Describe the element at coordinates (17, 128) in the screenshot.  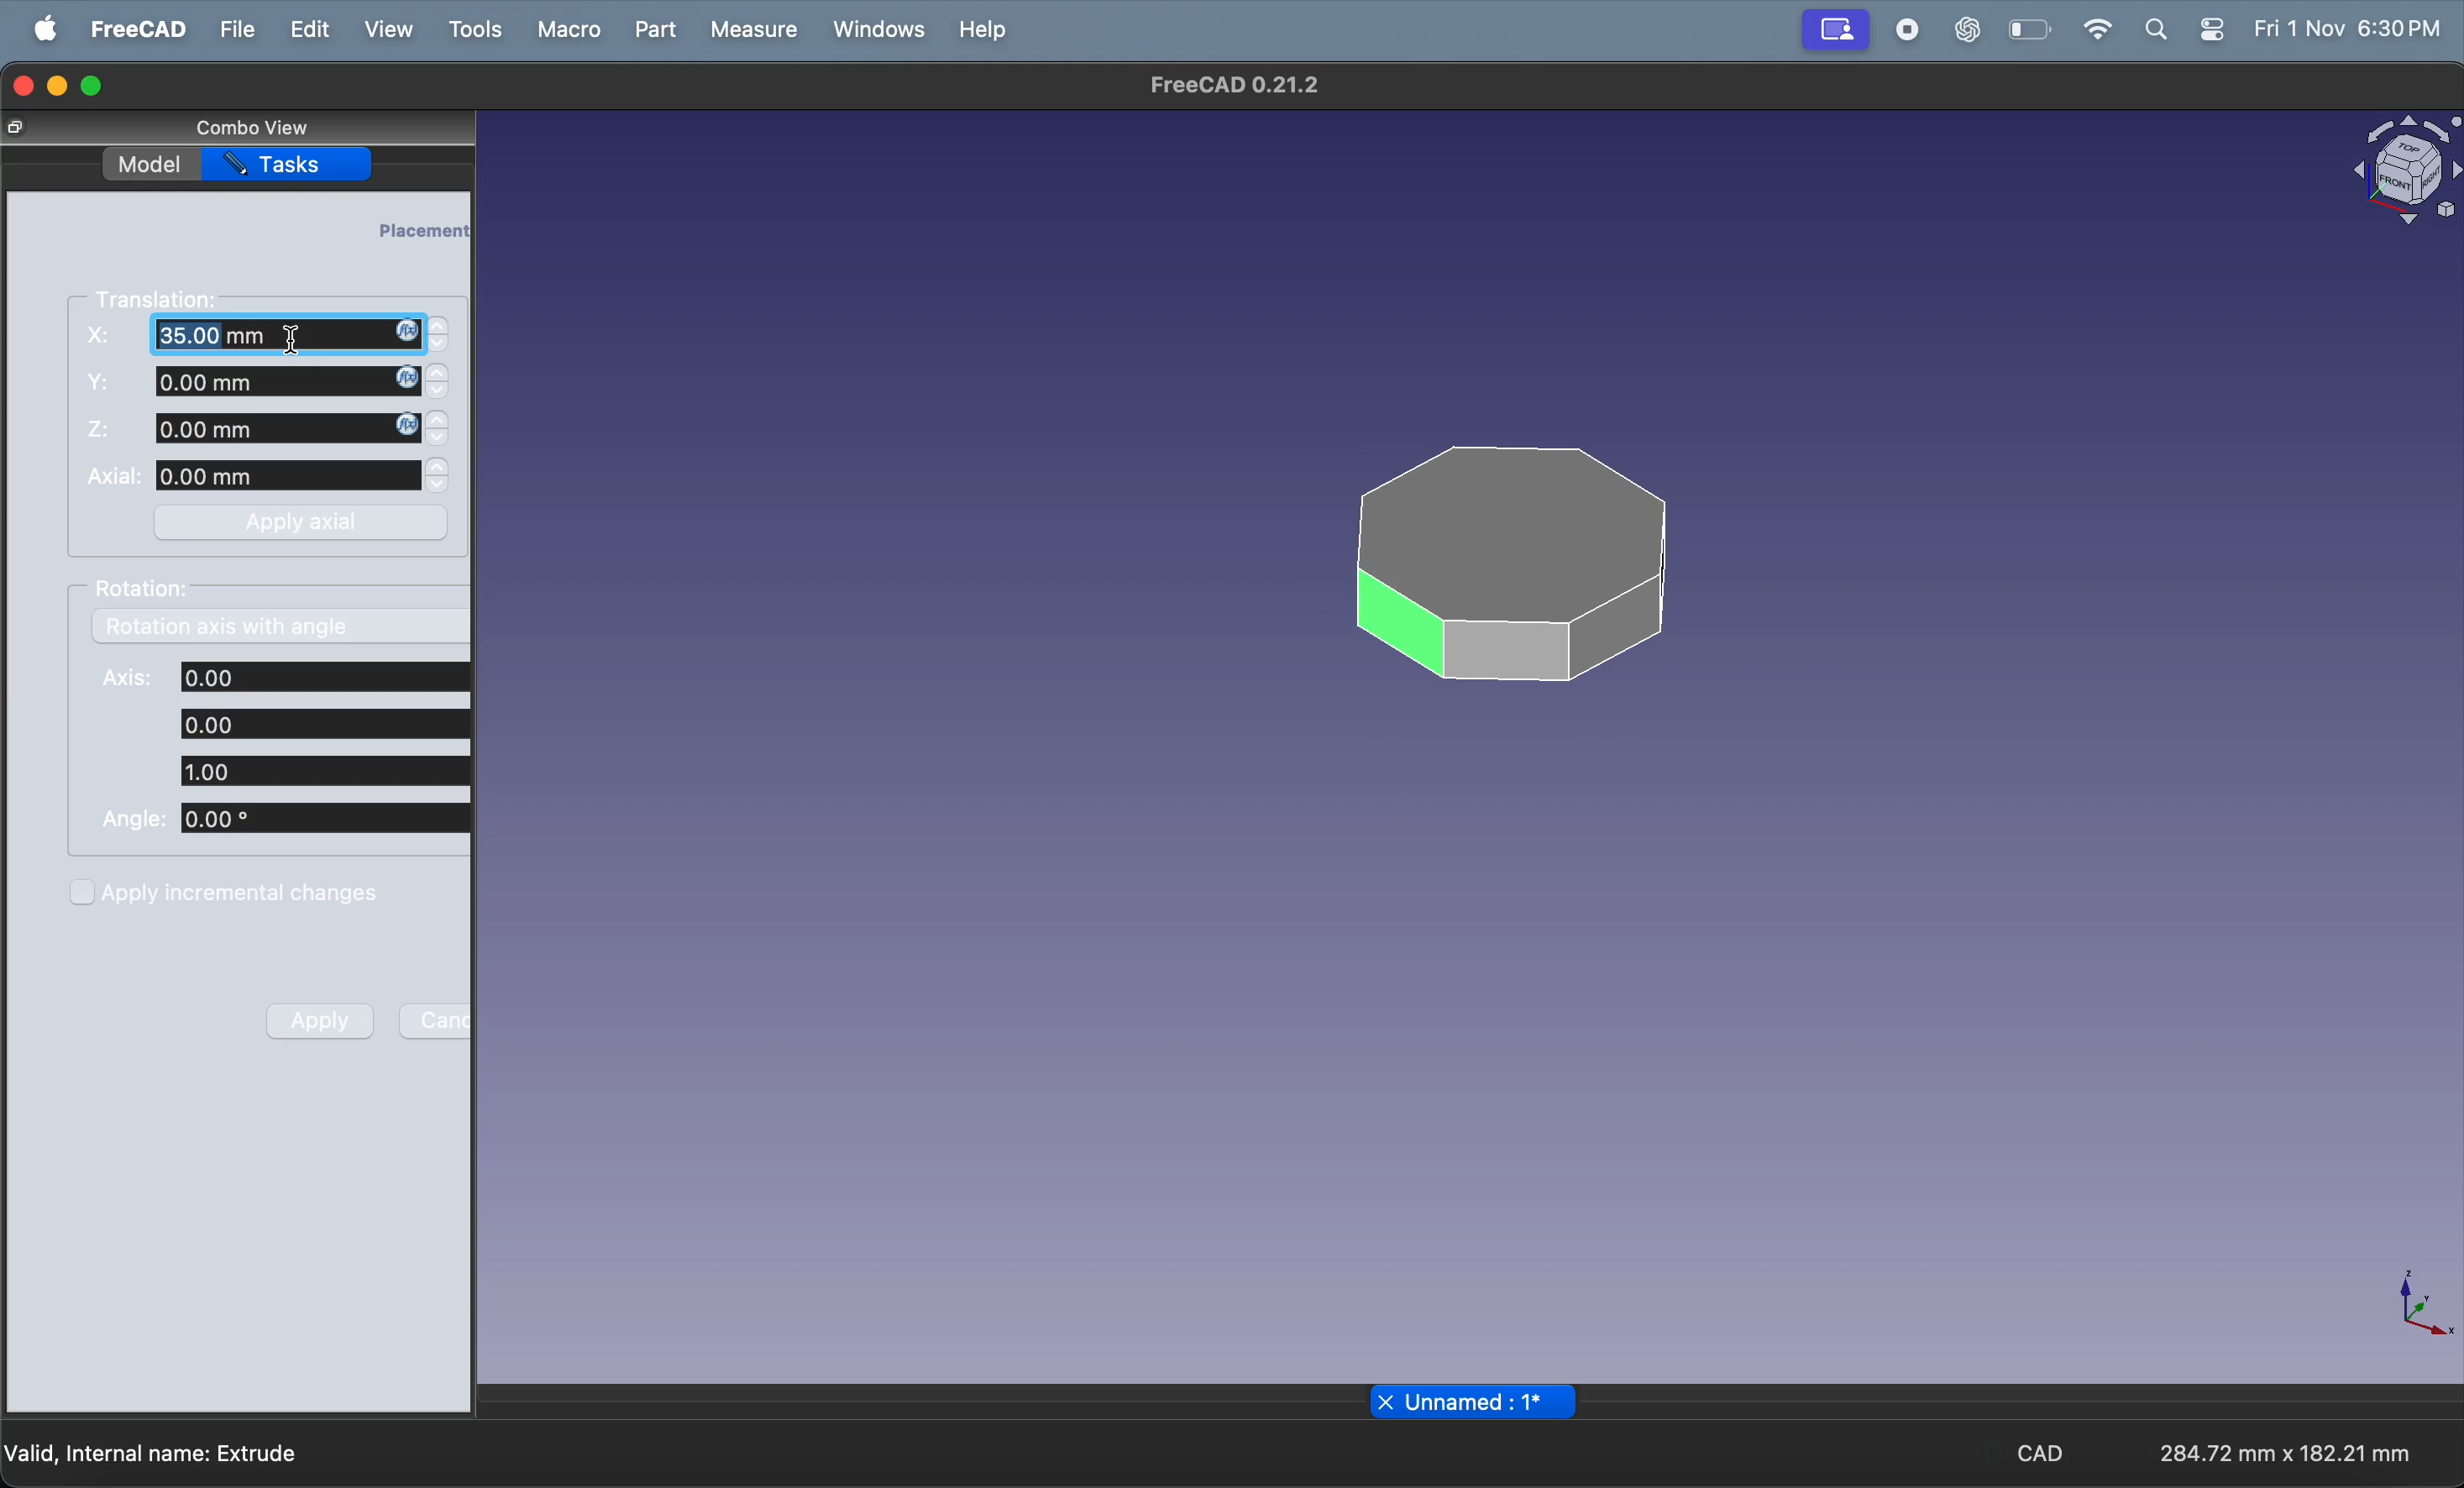
I see `copy` at that location.